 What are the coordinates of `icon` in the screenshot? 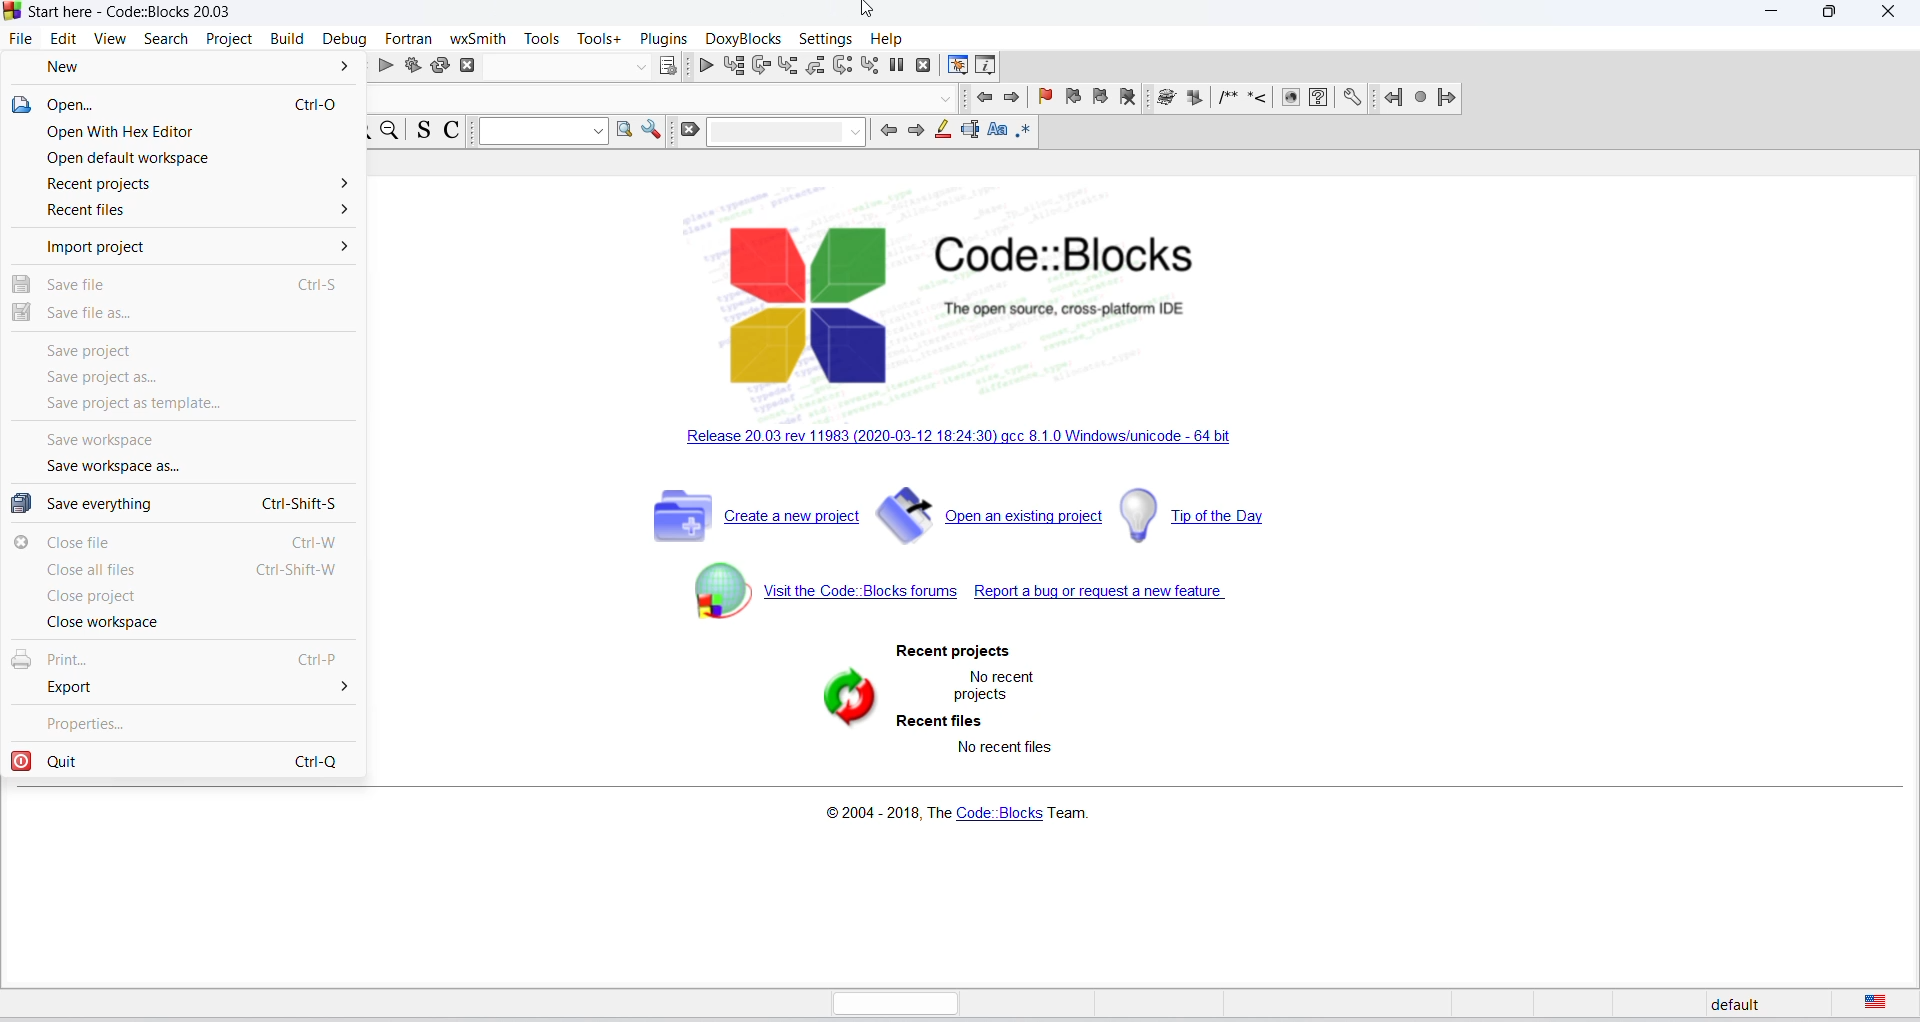 It's located at (1257, 99).